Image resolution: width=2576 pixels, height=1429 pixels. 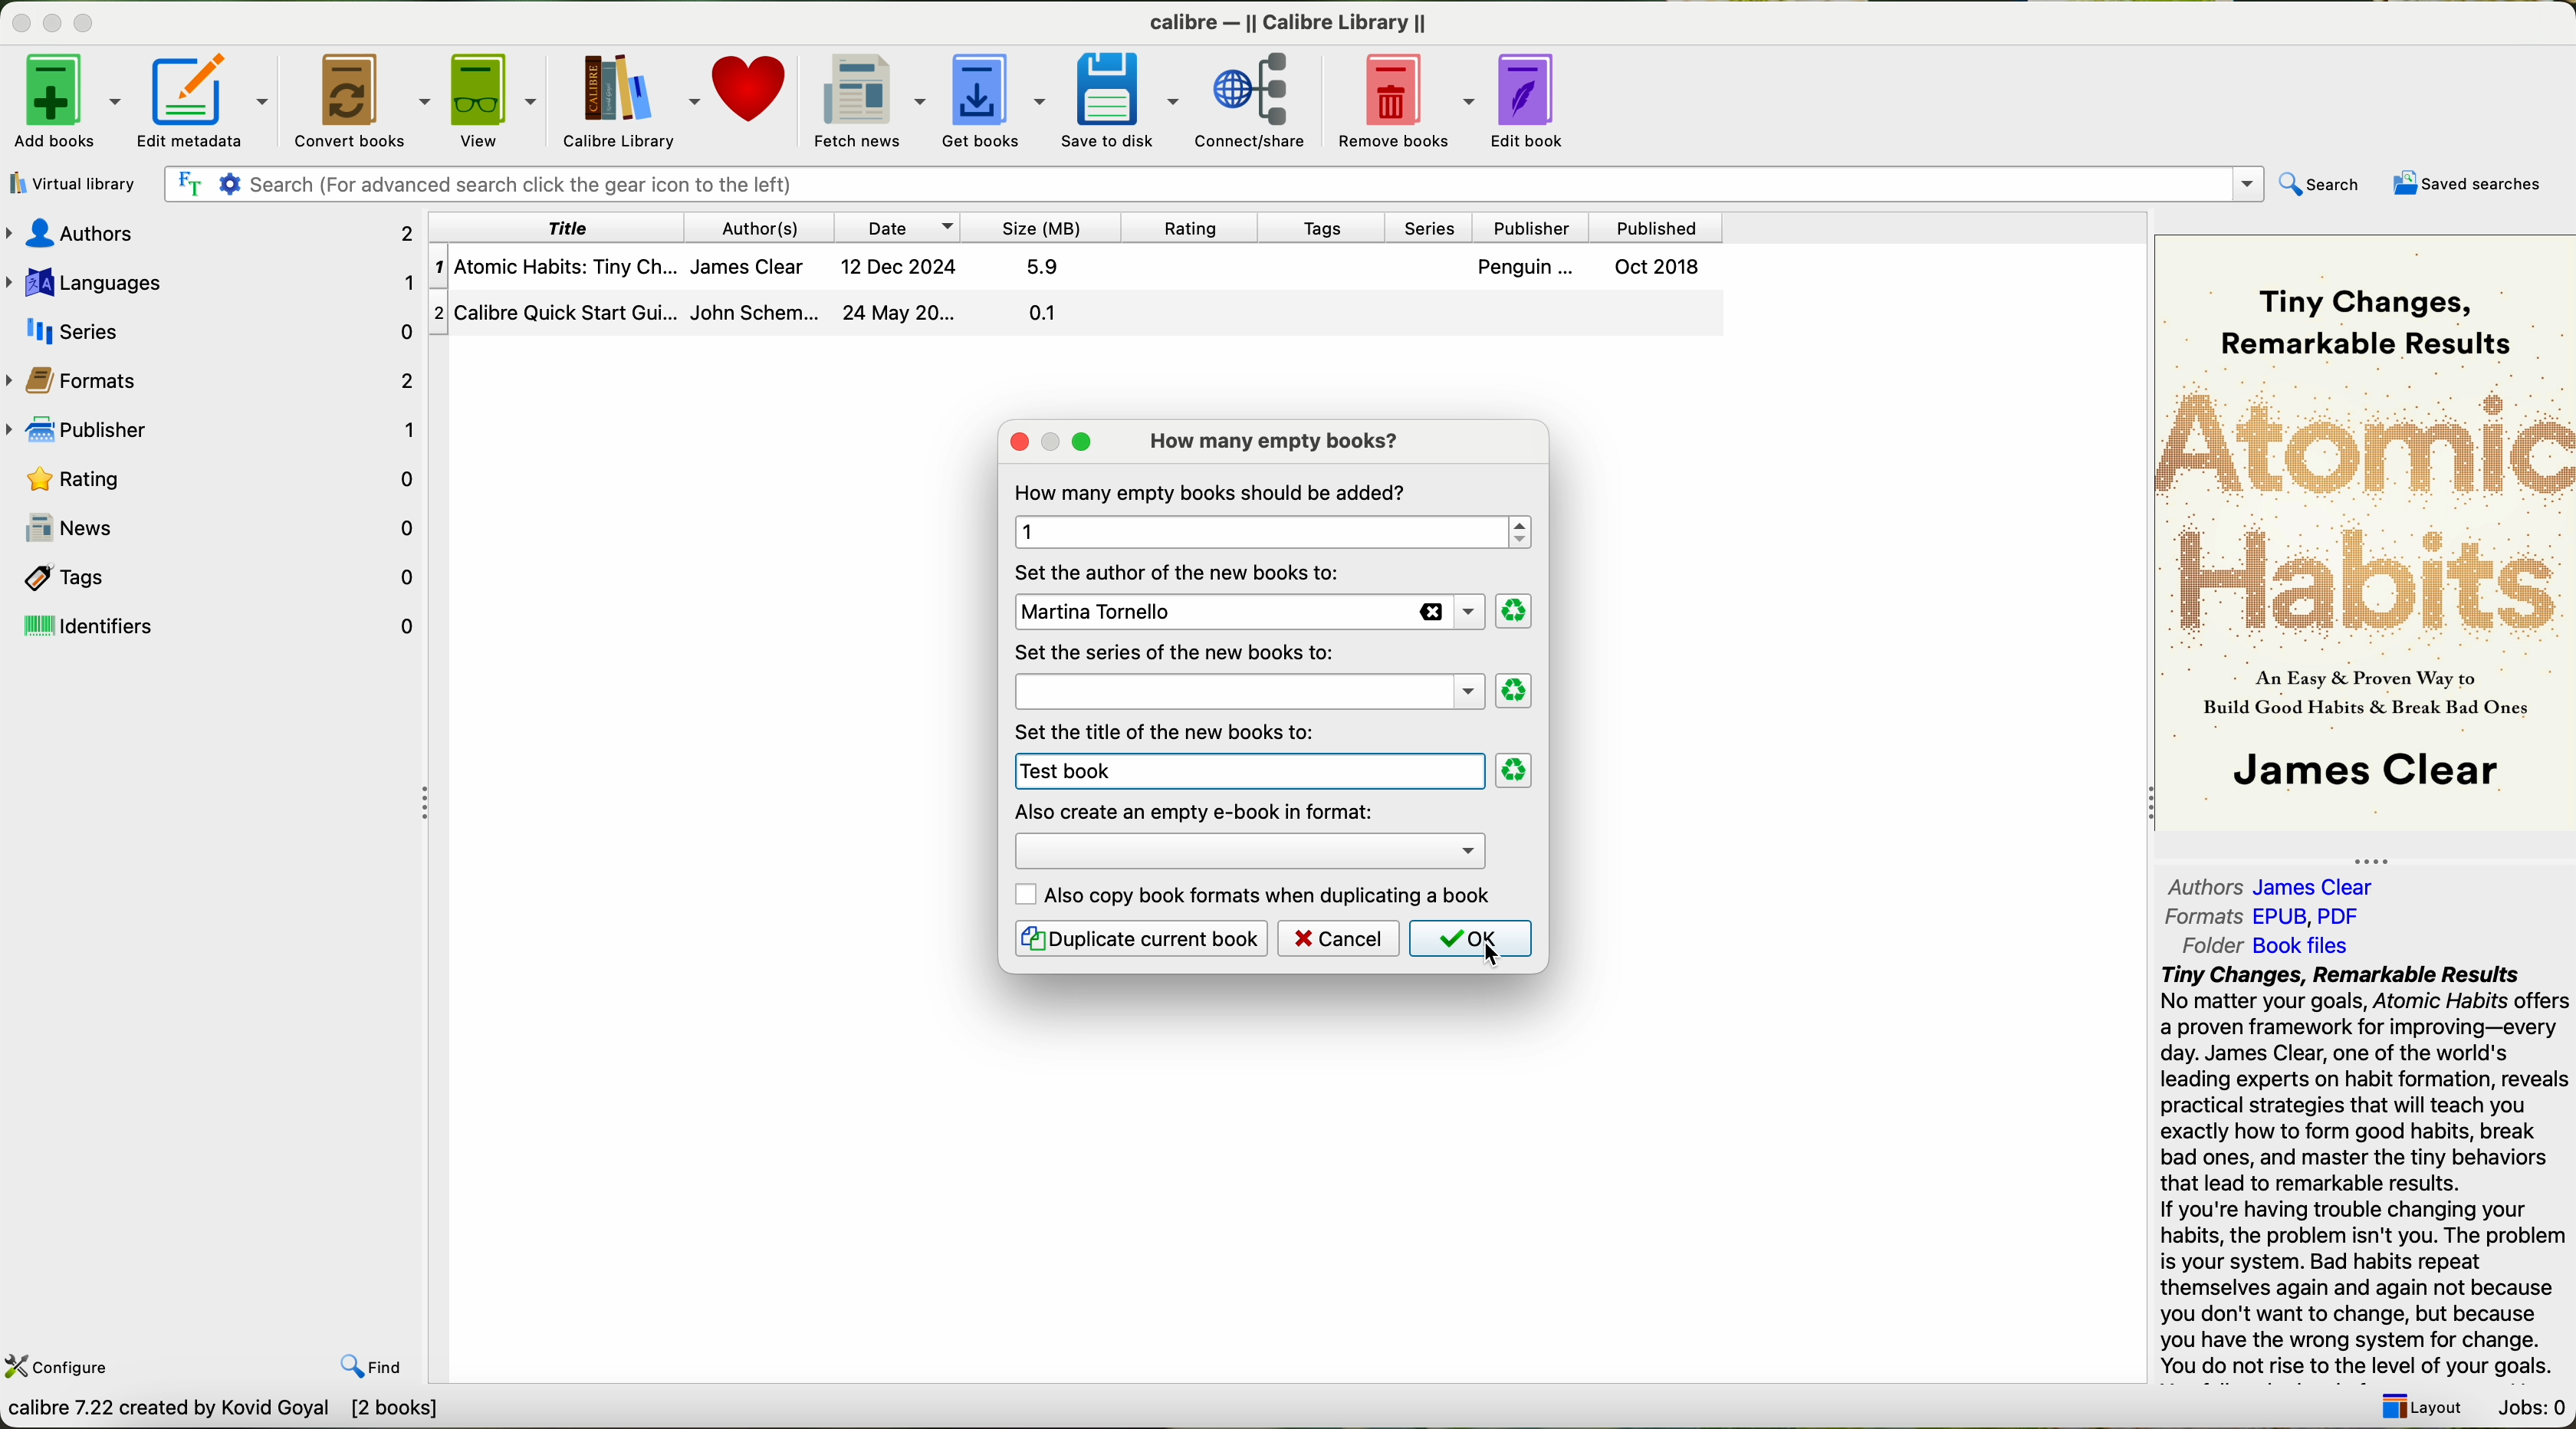 I want to click on also create and empy ebook in format, so click(x=1196, y=810).